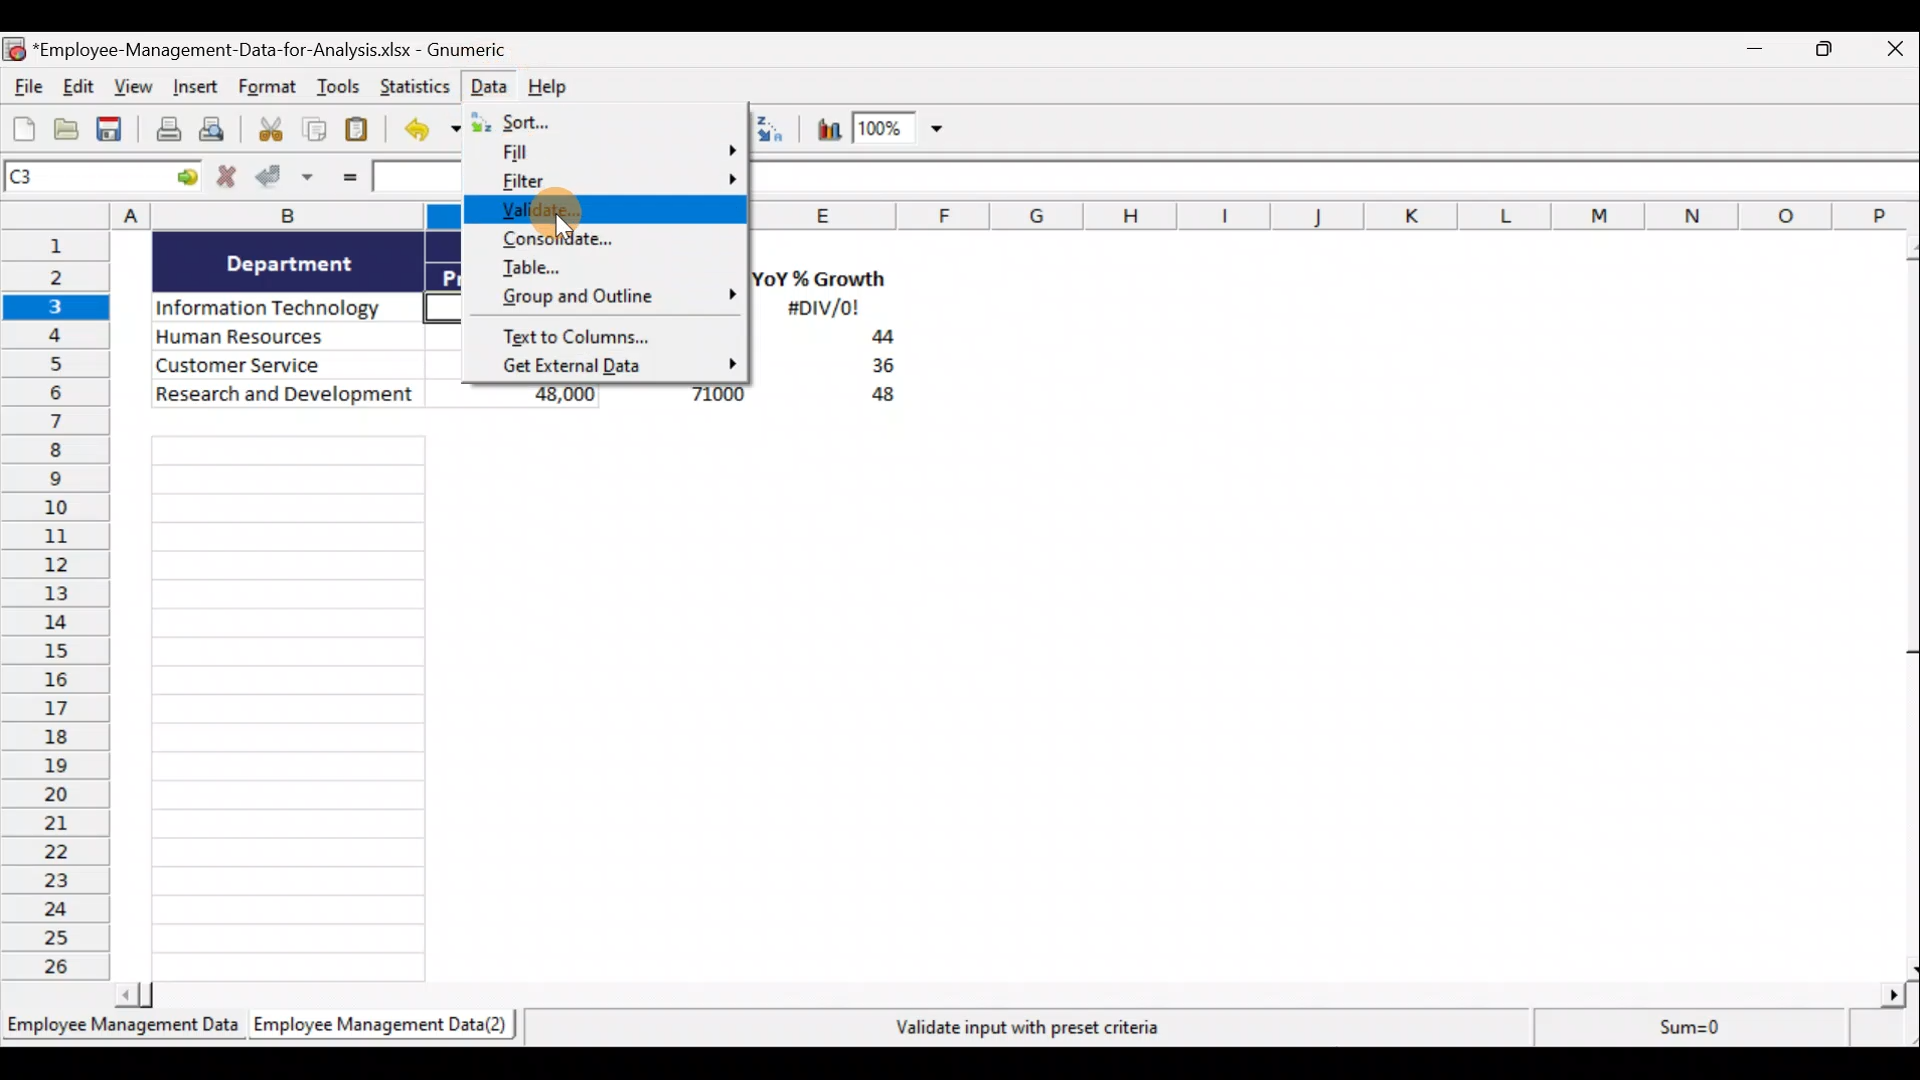 Image resolution: width=1920 pixels, height=1080 pixels. I want to click on Help, so click(554, 85).